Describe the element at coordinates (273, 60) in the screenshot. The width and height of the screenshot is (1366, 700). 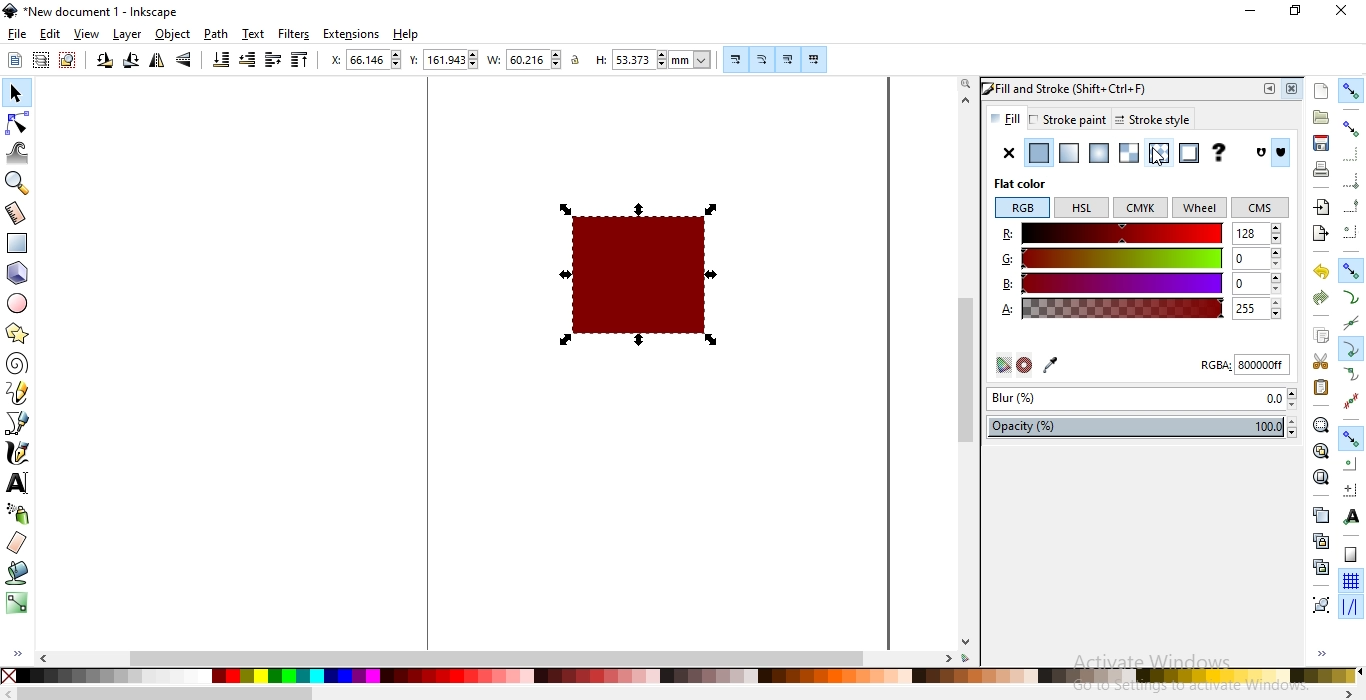
I see `raise selection one step` at that location.